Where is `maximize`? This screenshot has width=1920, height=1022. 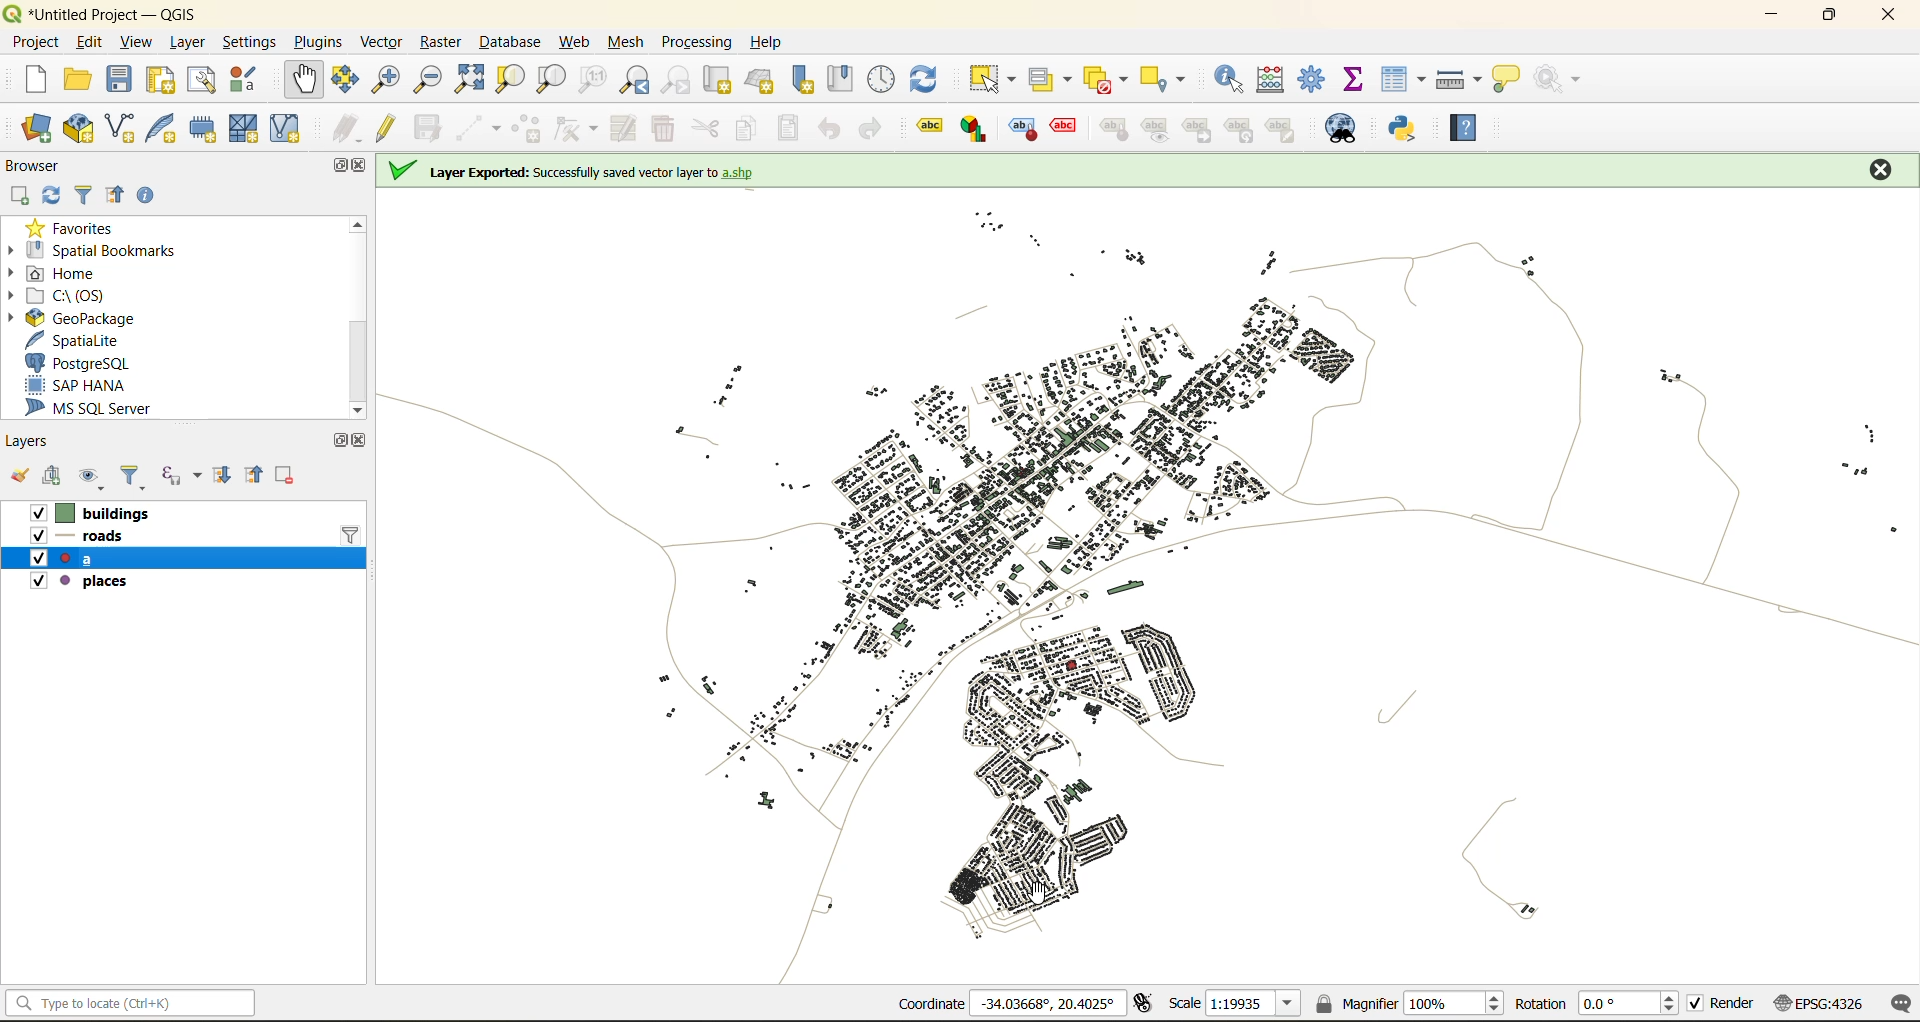 maximize is located at coordinates (337, 440).